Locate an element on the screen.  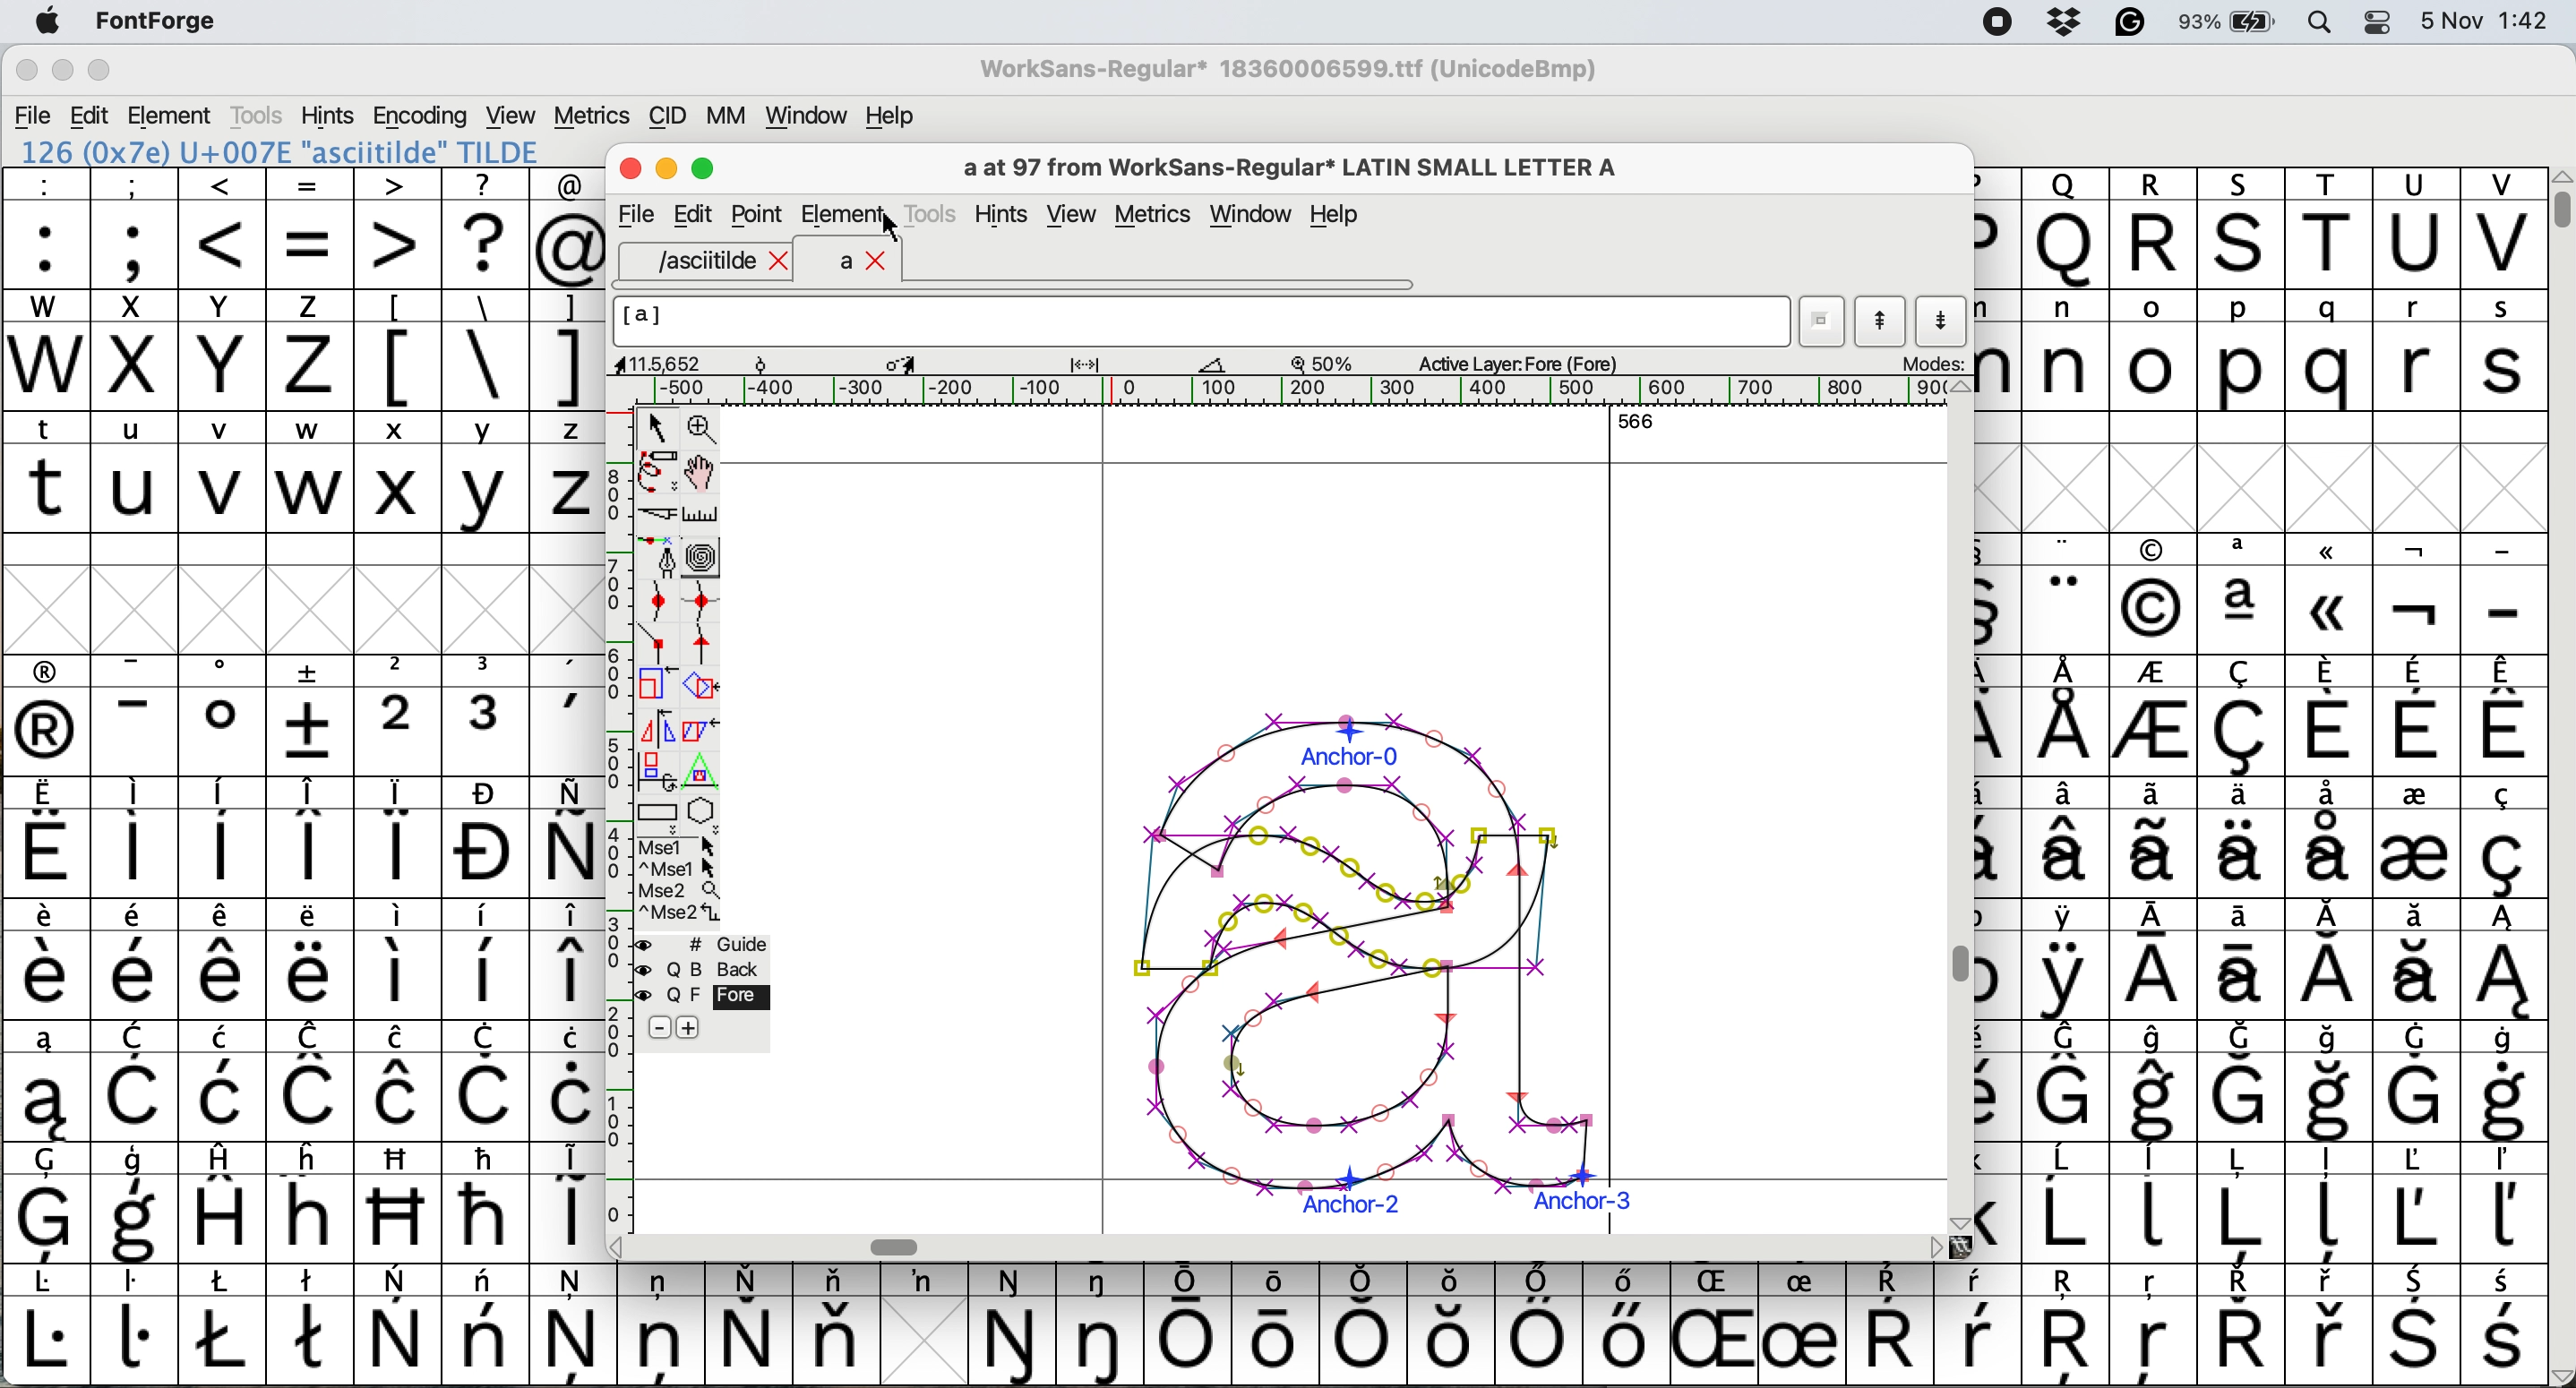
symbol is located at coordinates (485, 1201).